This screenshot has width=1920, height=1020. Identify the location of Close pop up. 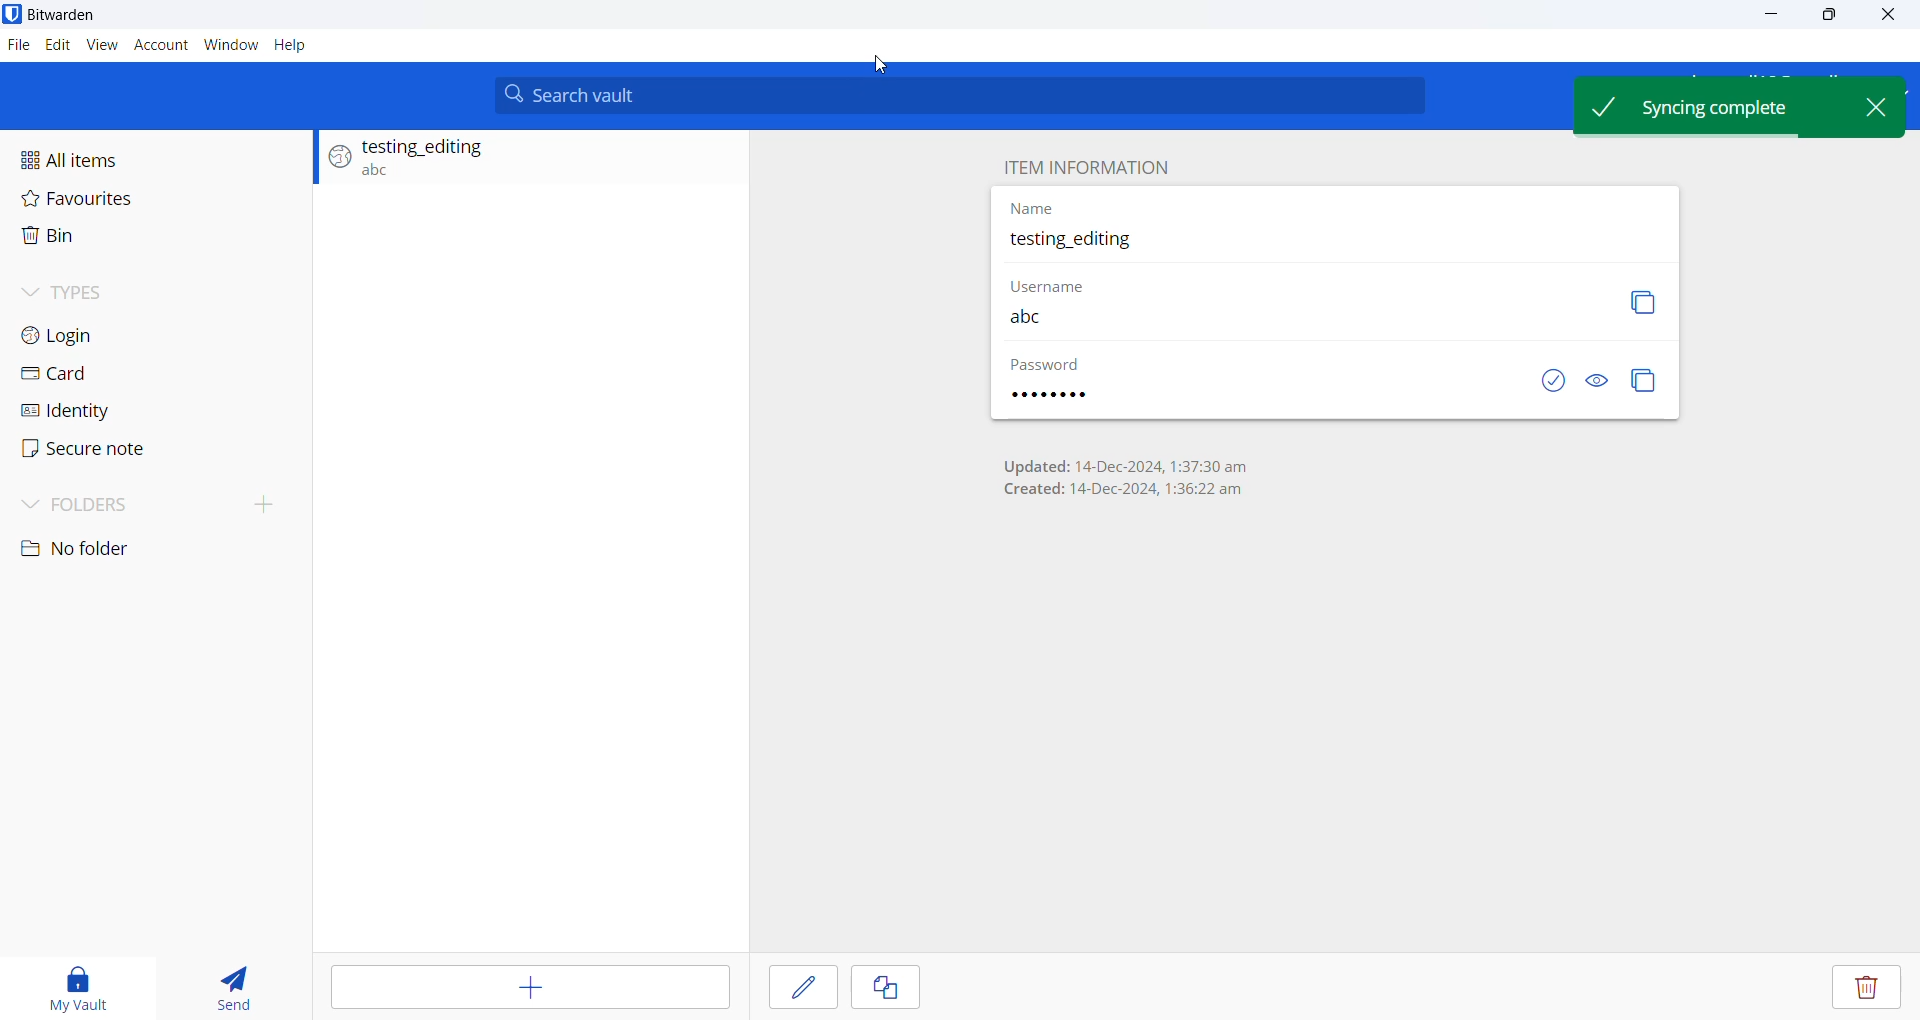
(1864, 106).